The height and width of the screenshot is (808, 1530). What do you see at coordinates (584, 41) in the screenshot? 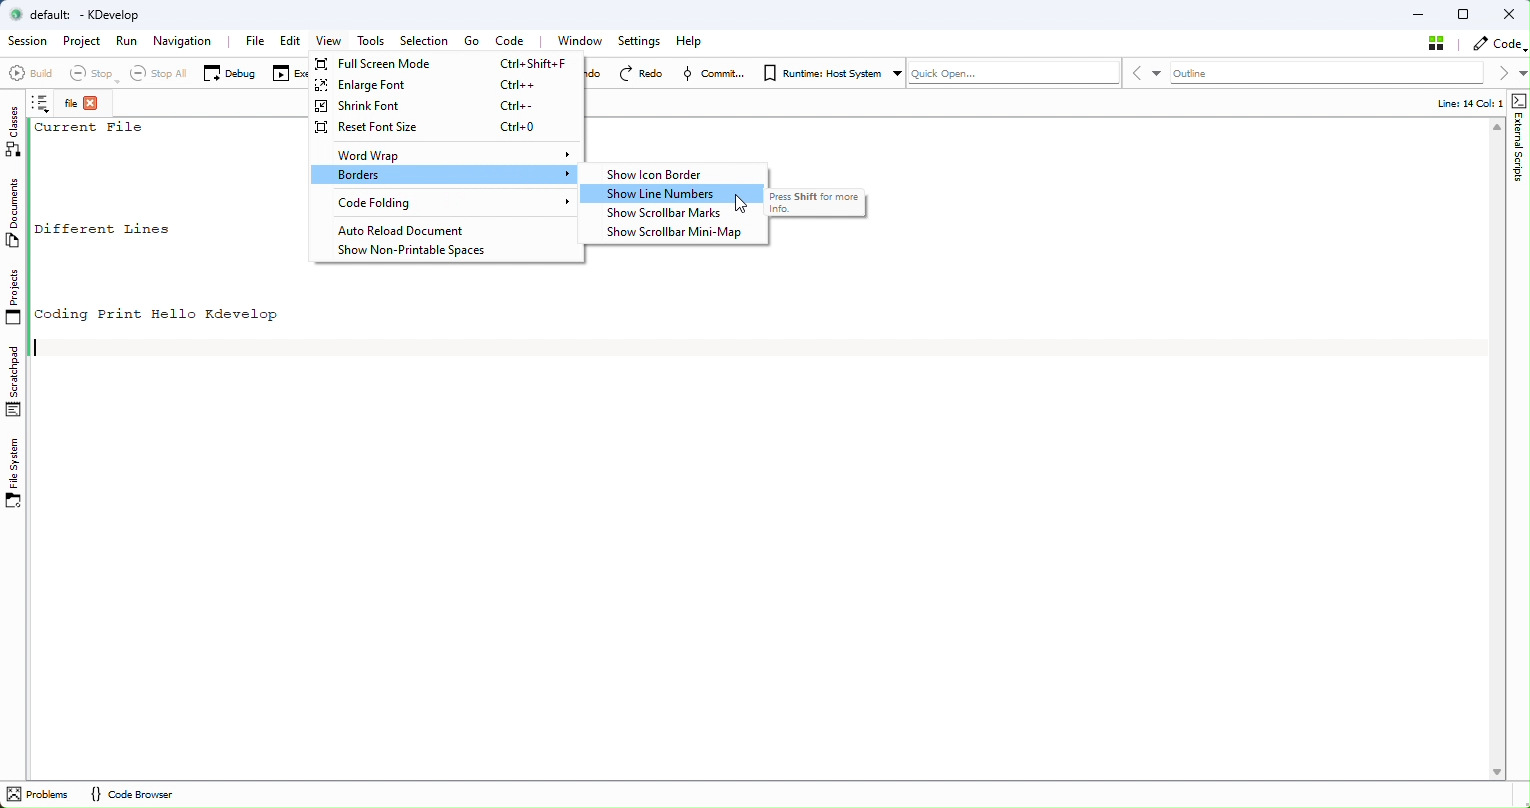
I see `Window` at bounding box center [584, 41].